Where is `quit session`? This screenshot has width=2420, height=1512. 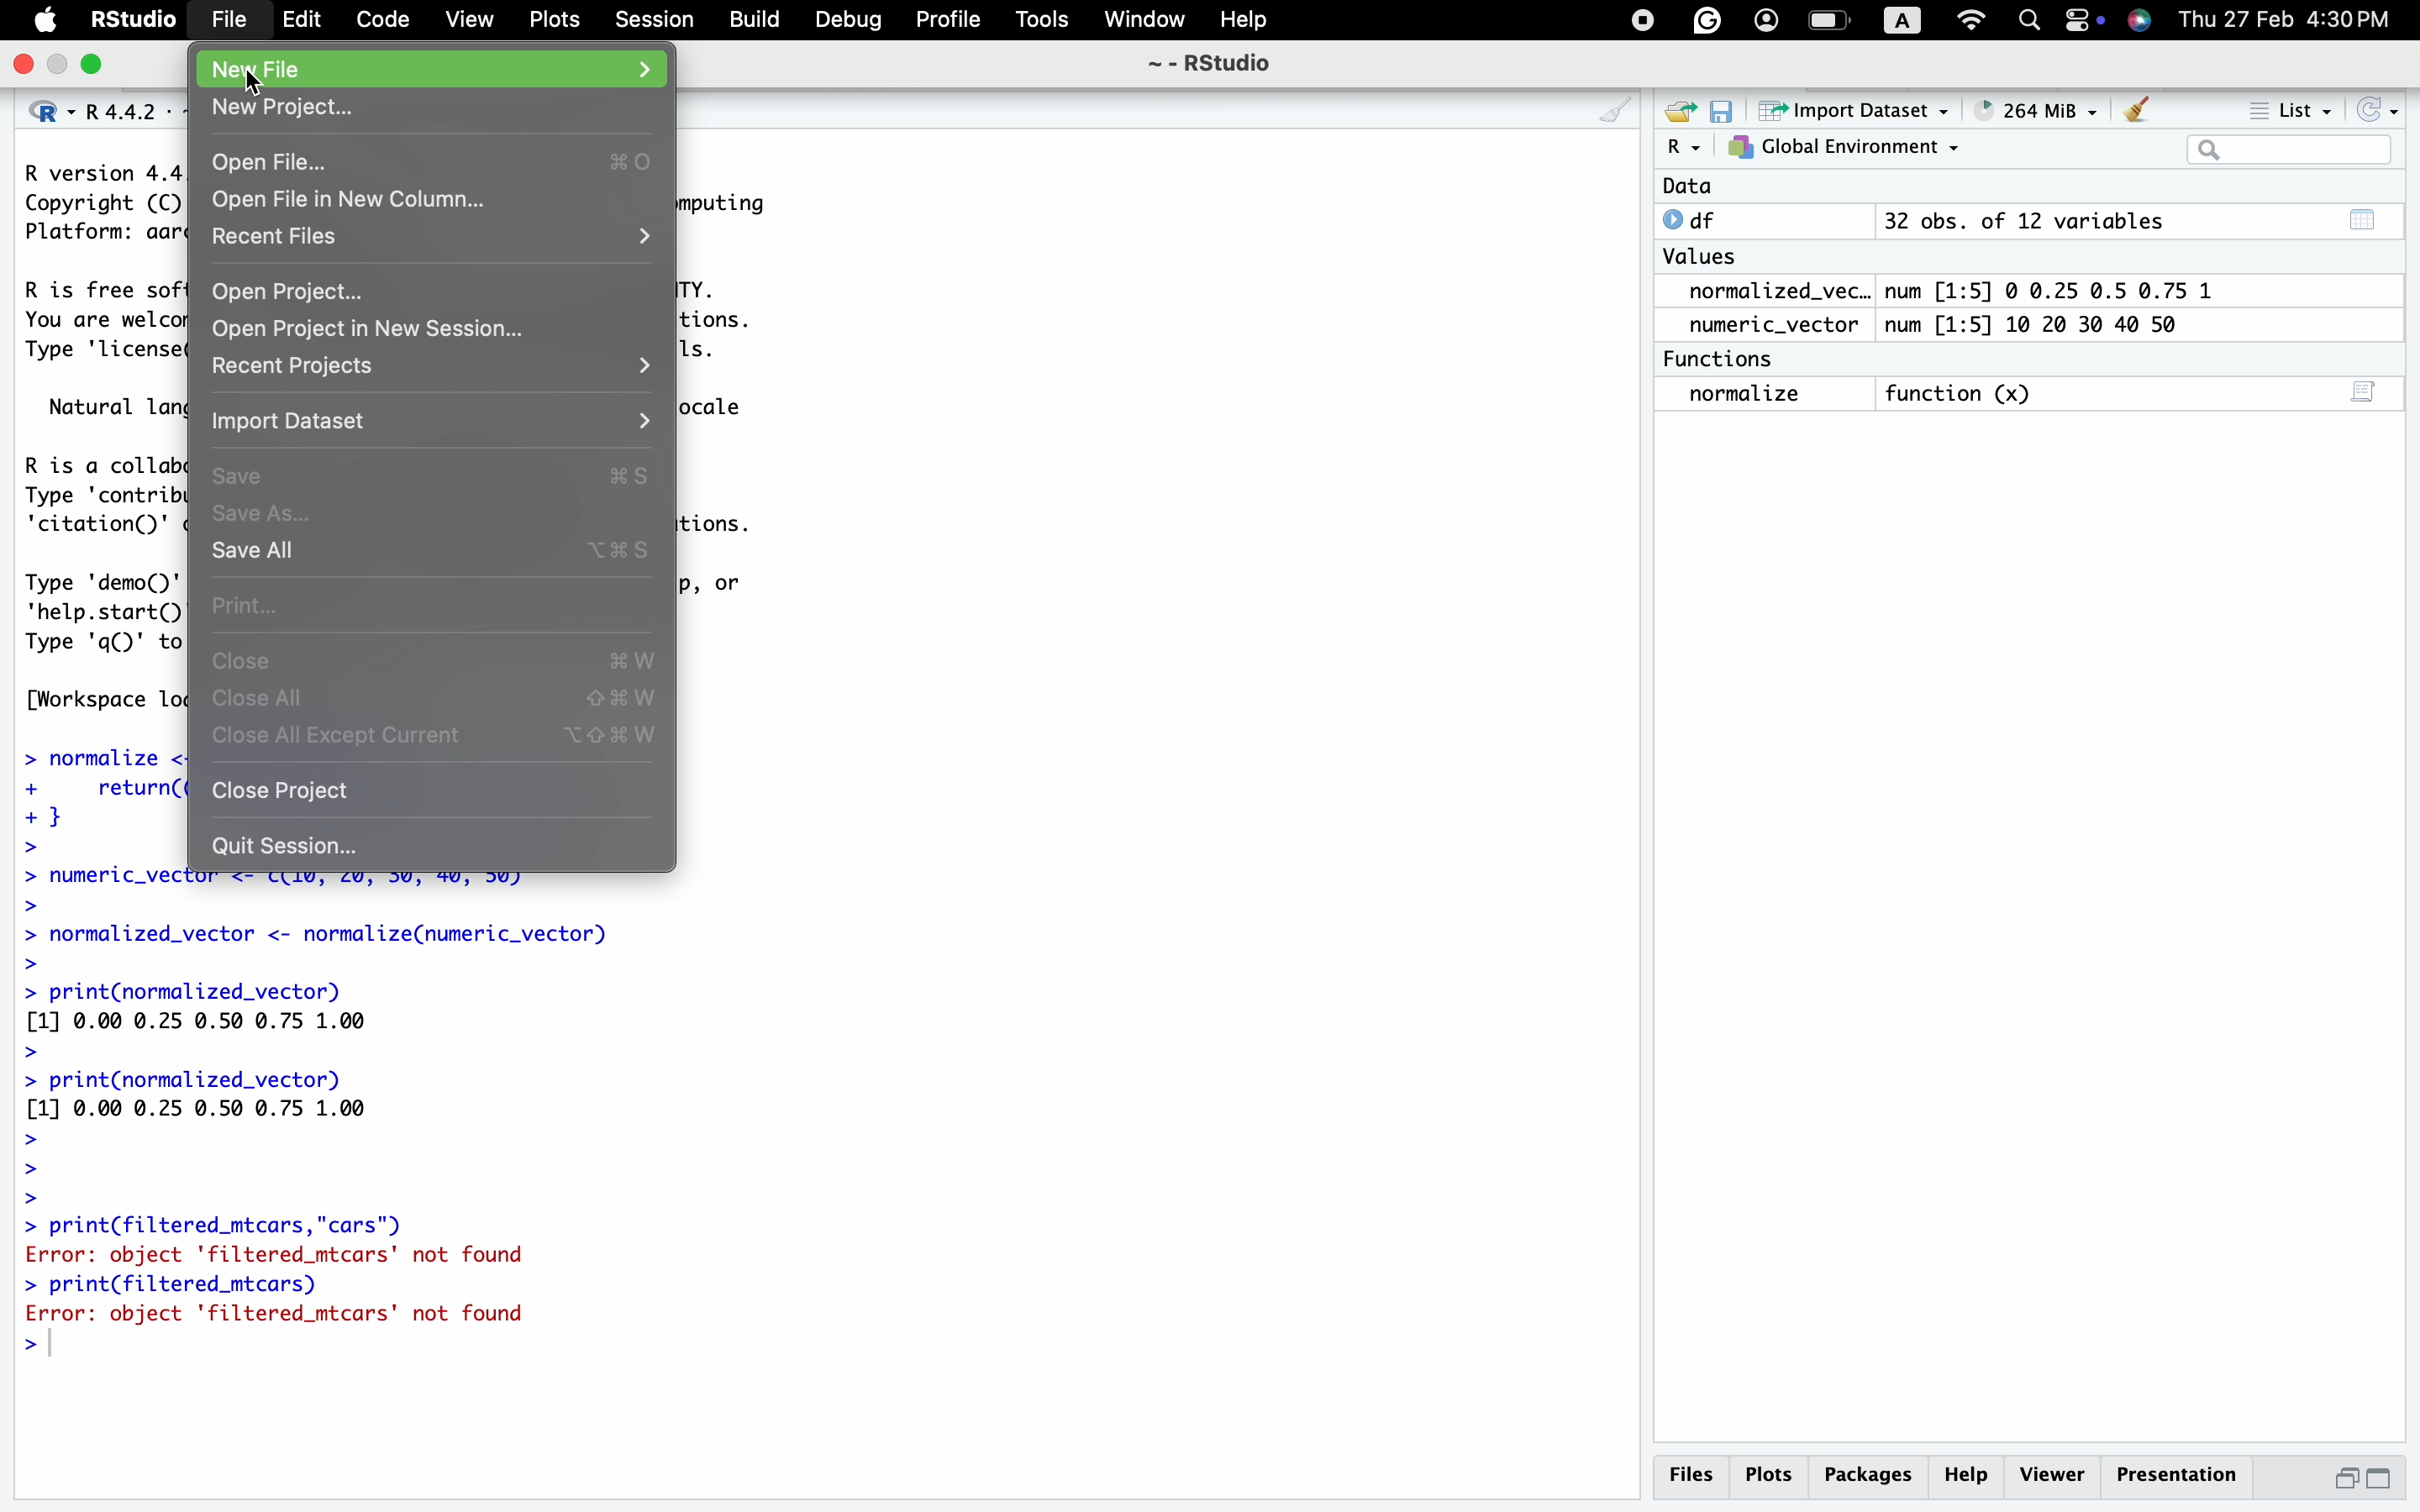
quit session is located at coordinates (436, 839).